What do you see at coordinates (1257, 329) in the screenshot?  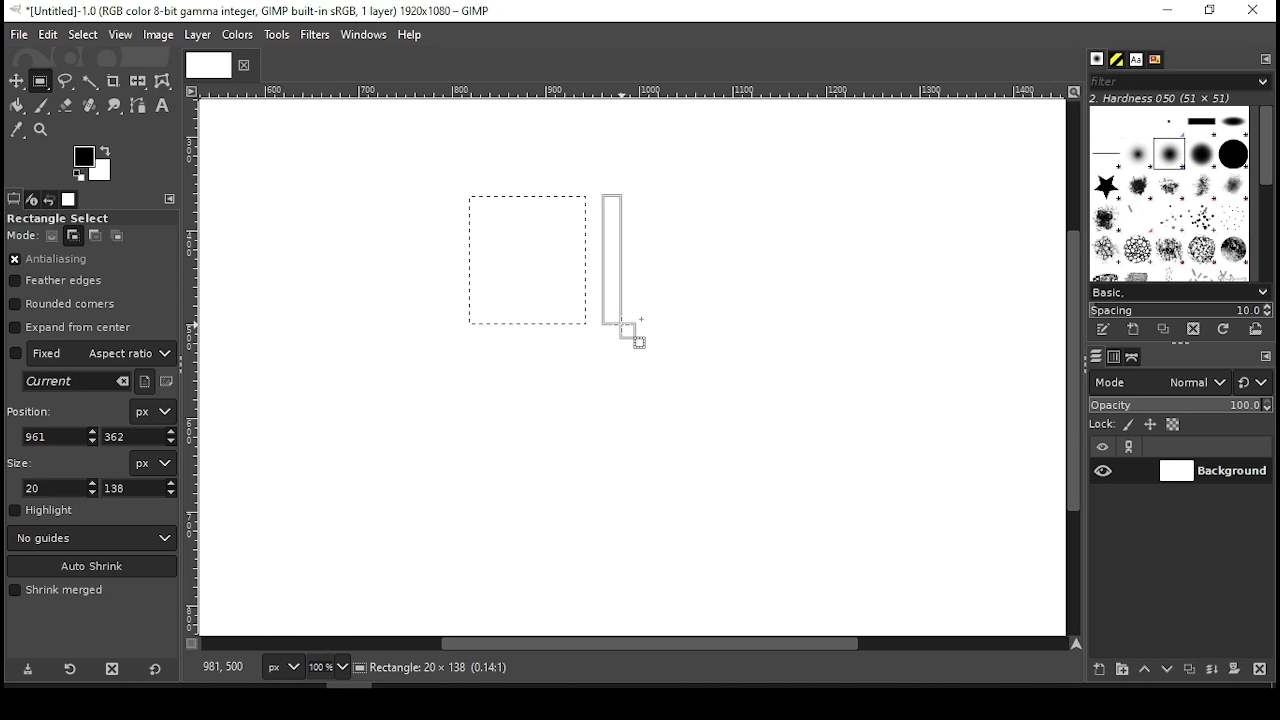 I see `open brush as image` at bounding box center [1257, 329].